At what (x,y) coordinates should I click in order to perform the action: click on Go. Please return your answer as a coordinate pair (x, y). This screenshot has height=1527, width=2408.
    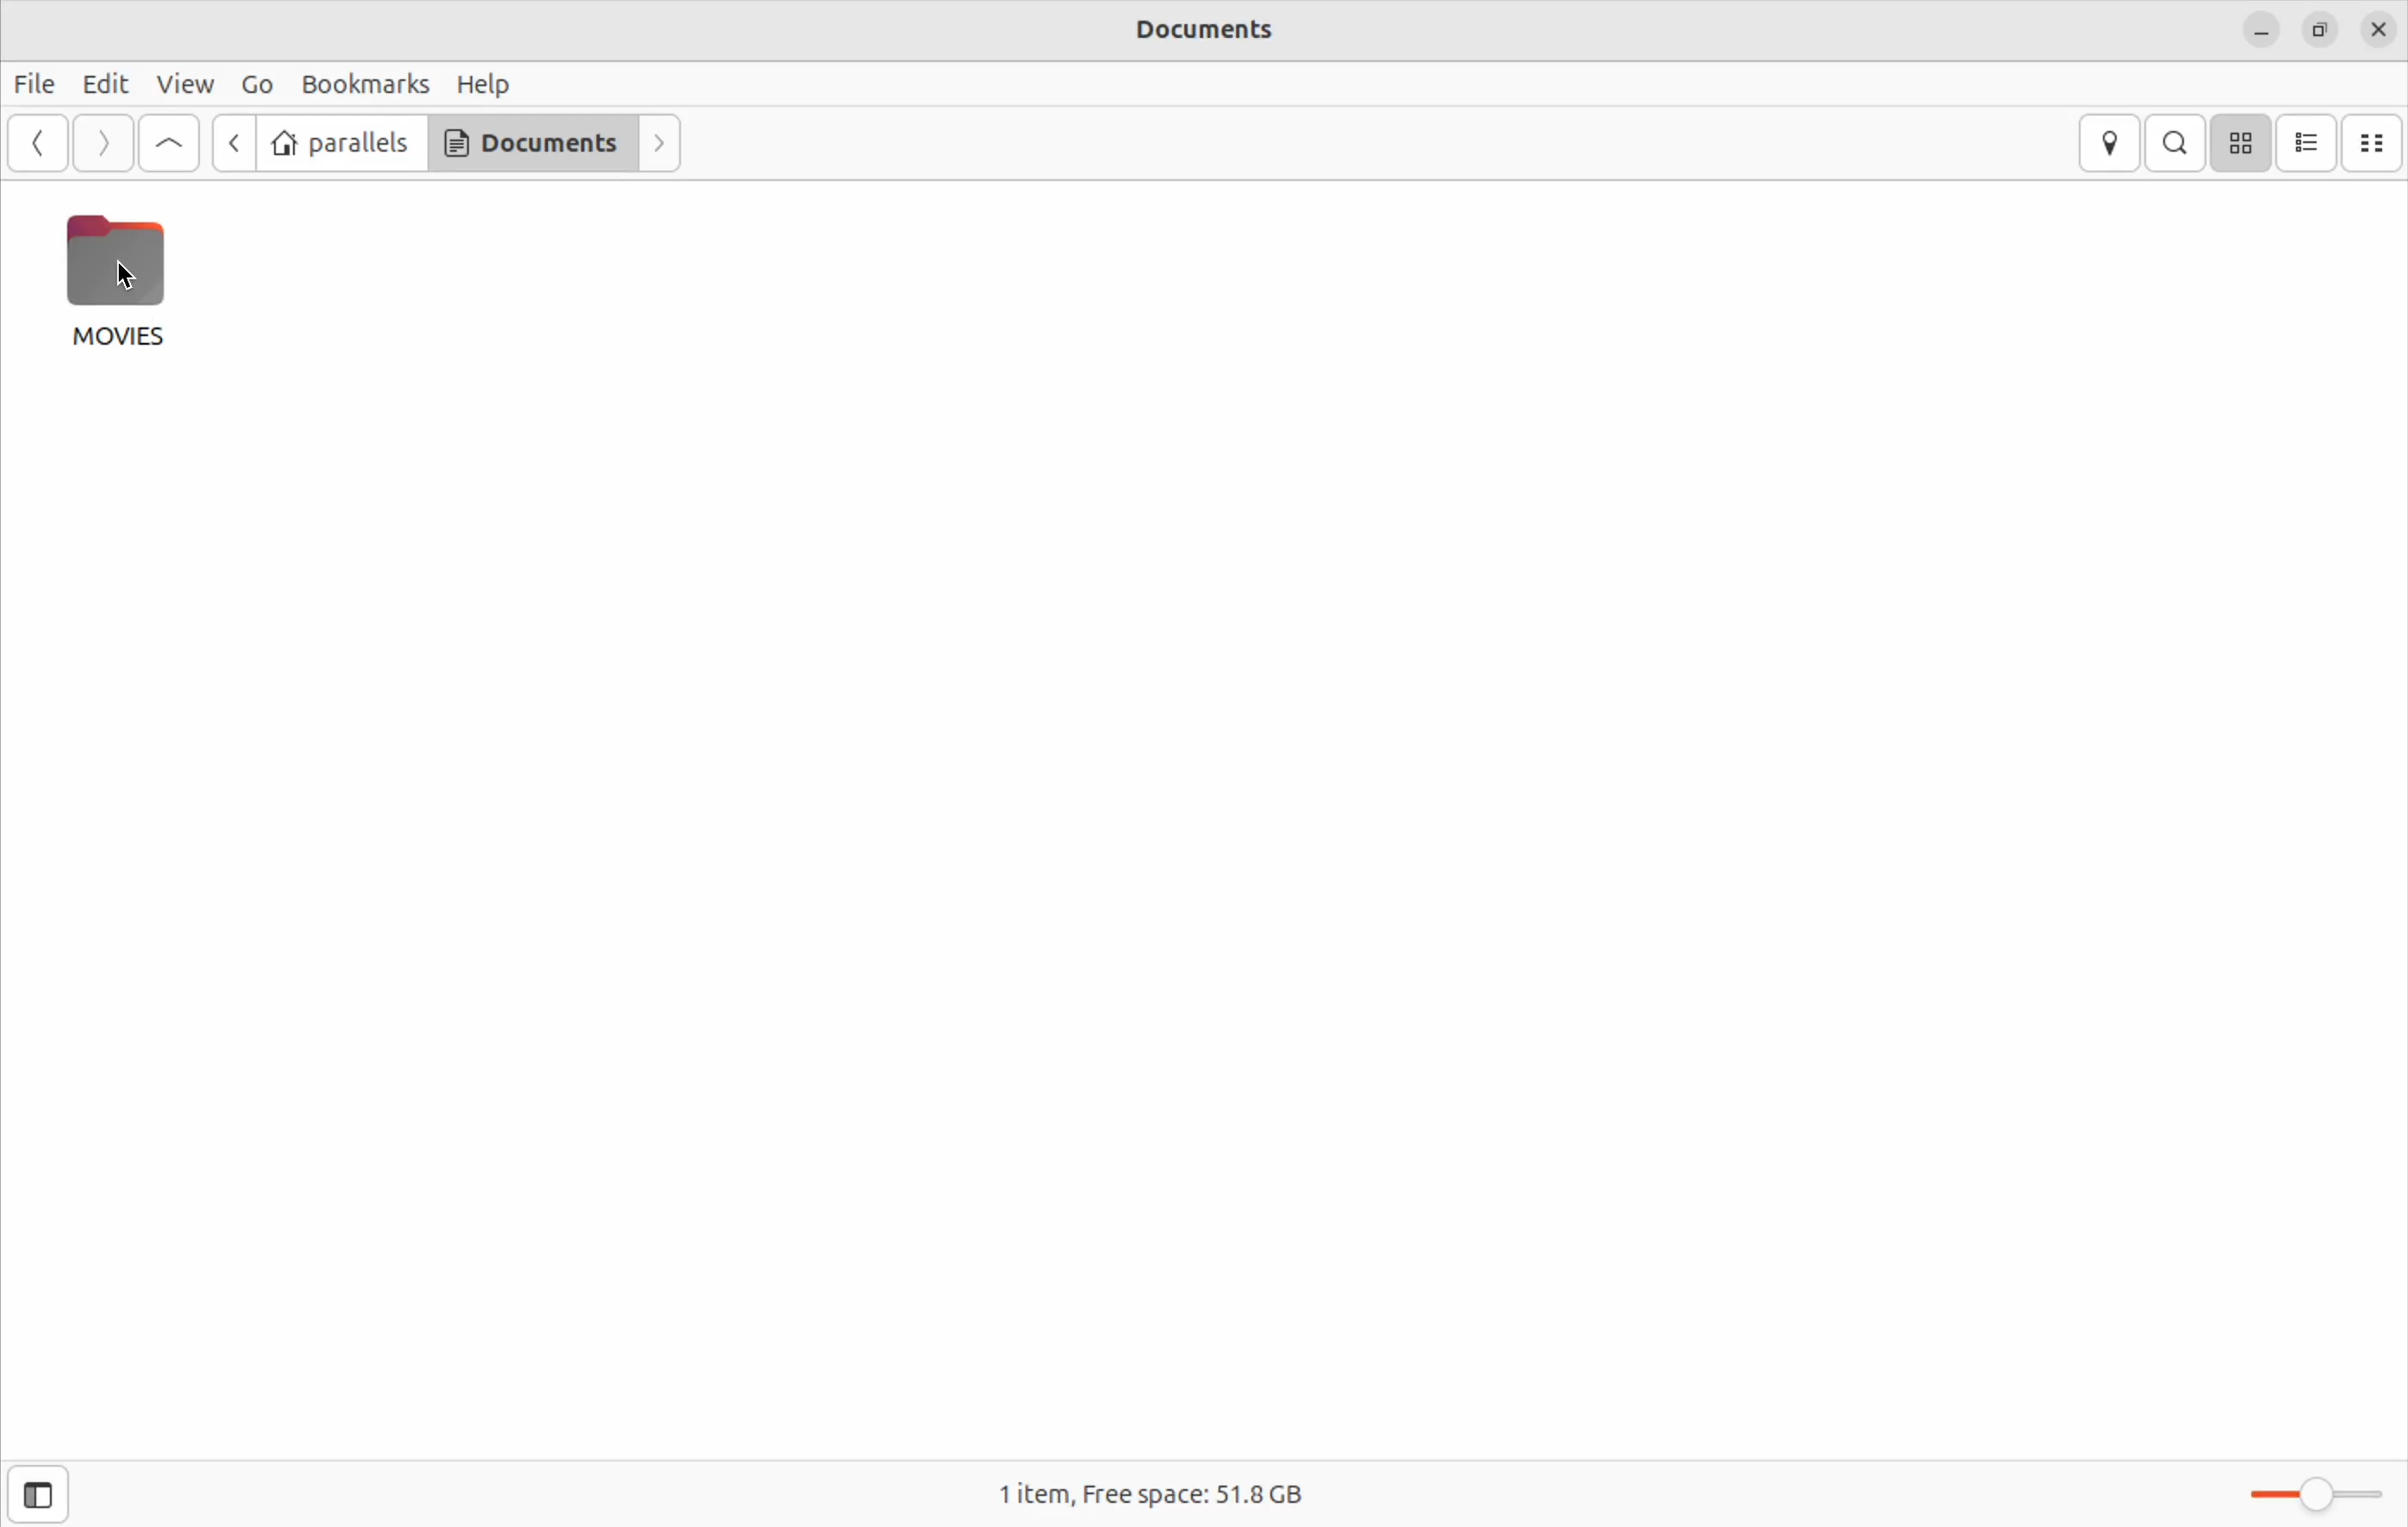
    Looking at the image, I should click on (258, 83).